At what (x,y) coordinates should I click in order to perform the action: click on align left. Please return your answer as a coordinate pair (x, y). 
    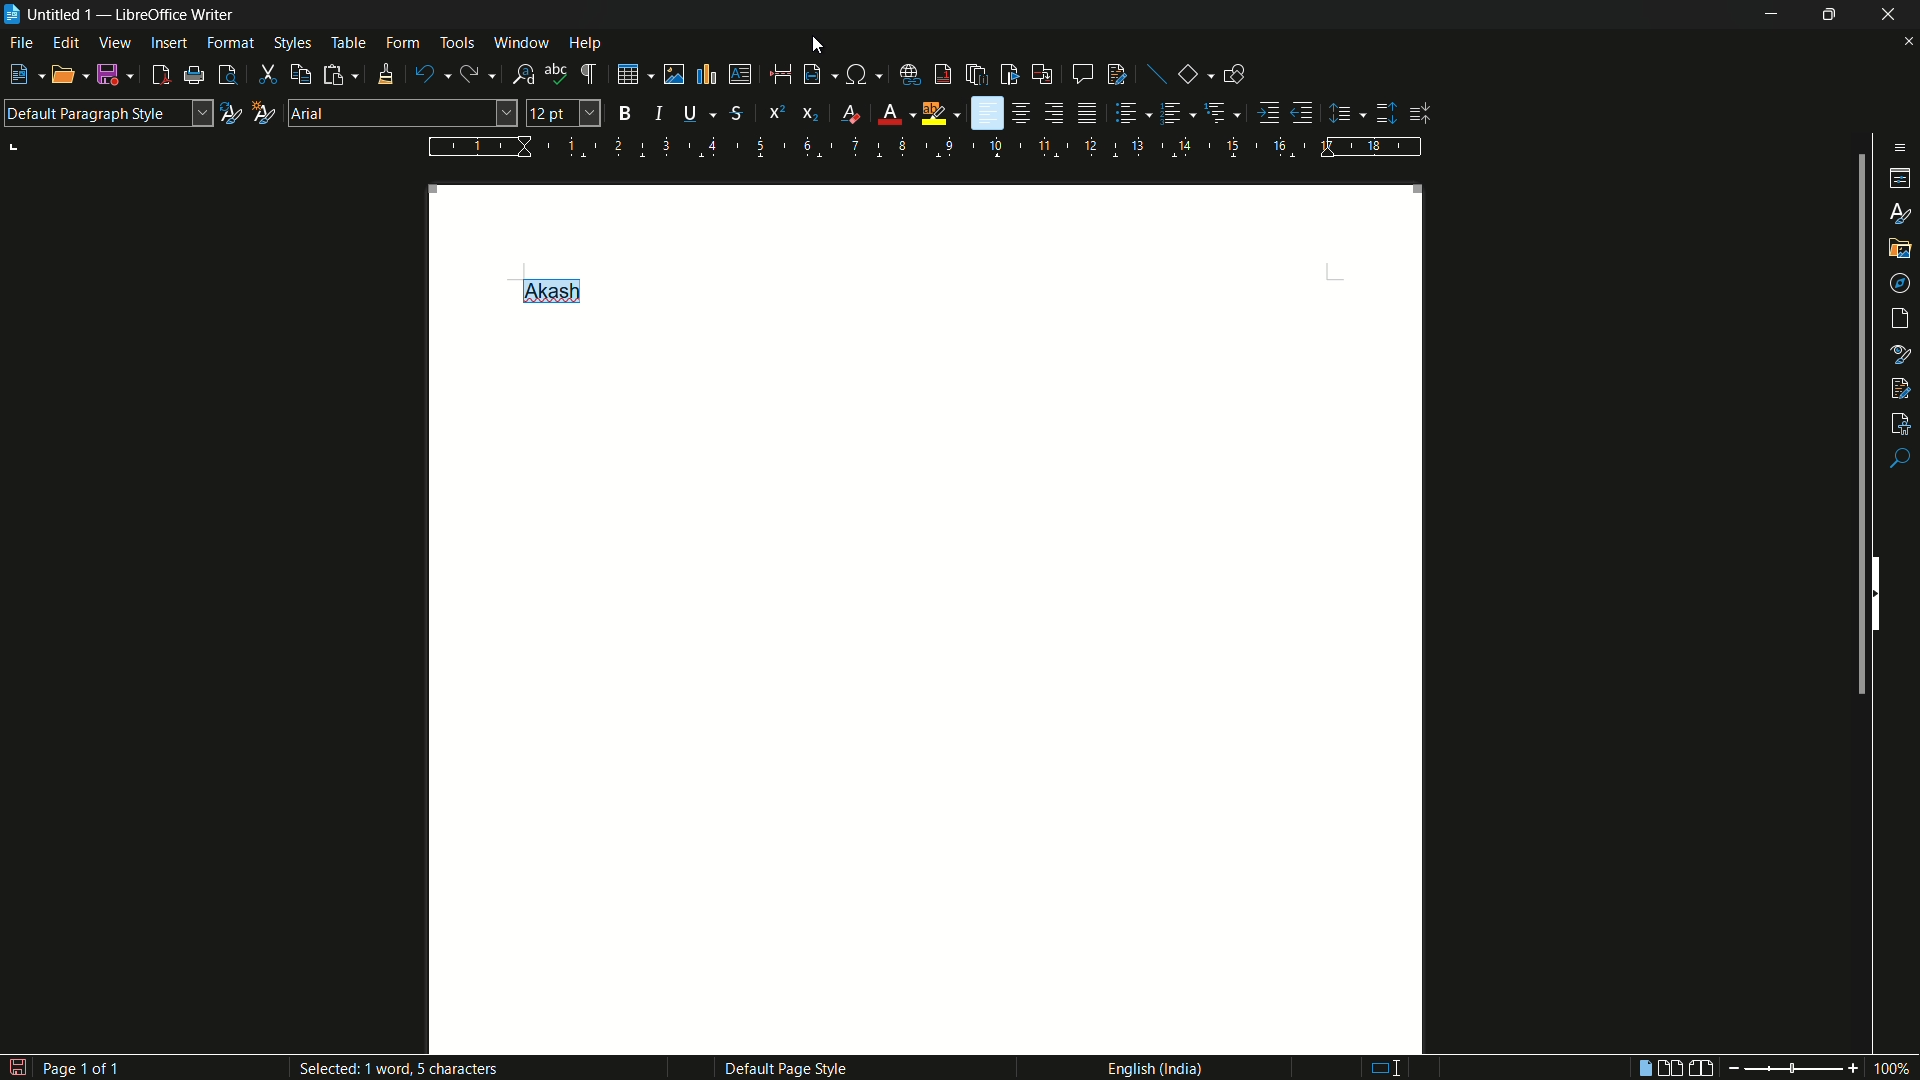
    Looking at the image, I should click on (987, 114).